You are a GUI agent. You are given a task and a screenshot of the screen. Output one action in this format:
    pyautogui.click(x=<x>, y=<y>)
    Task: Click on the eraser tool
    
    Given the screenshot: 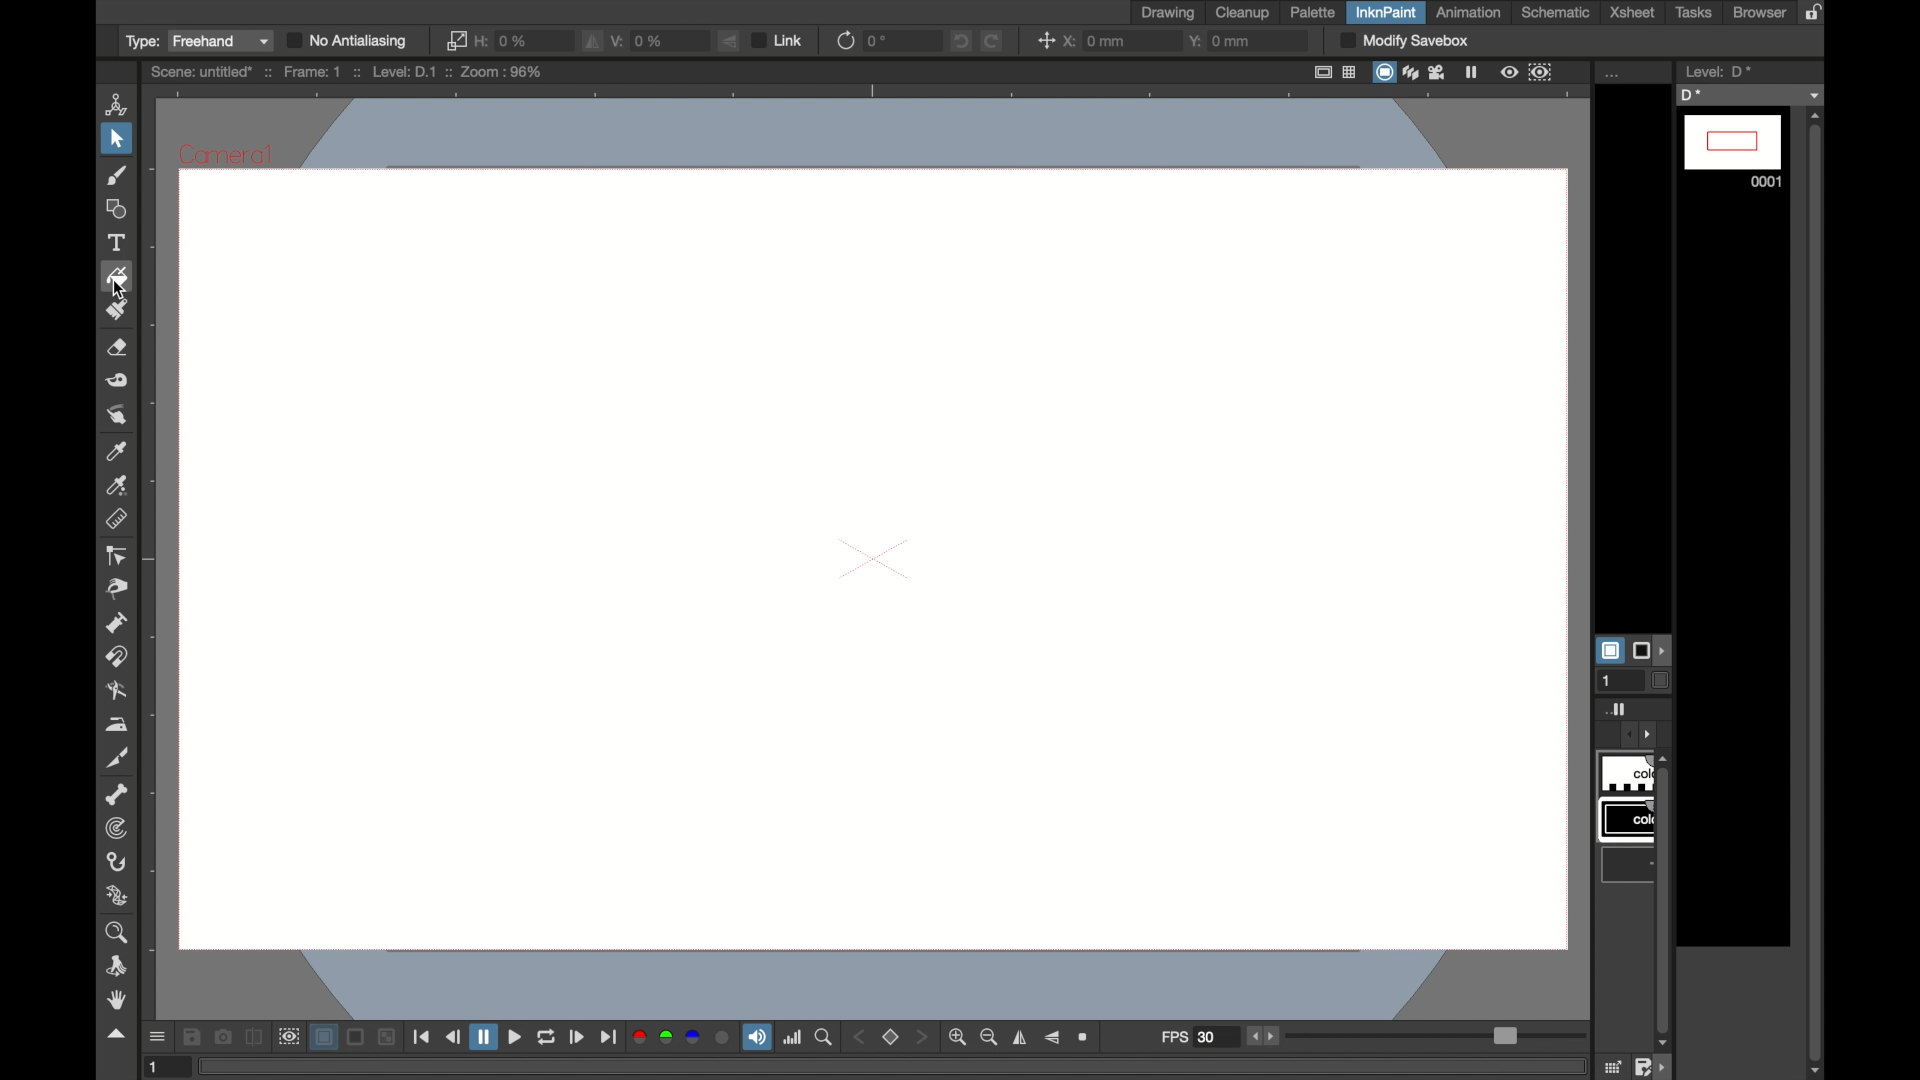 What is the action you would take?
    pyautogui.click(x=116, y=348)
    